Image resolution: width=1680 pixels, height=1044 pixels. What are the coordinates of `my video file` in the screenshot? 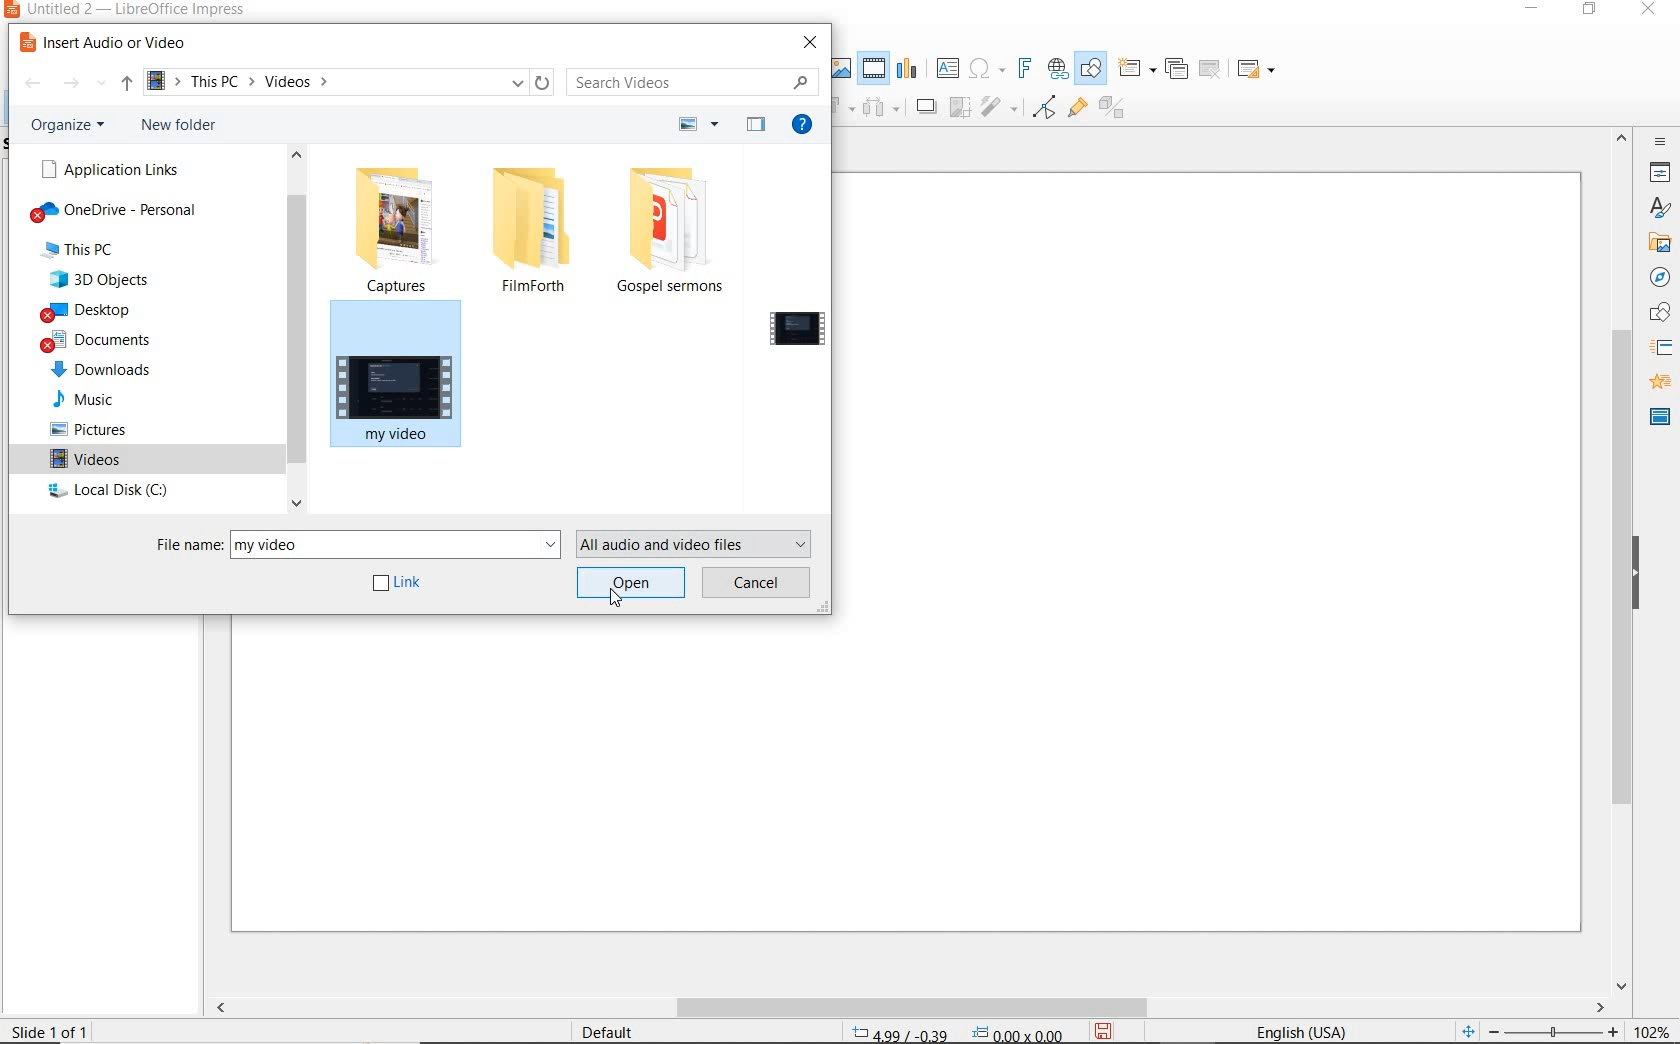 It's located at (406, 386).